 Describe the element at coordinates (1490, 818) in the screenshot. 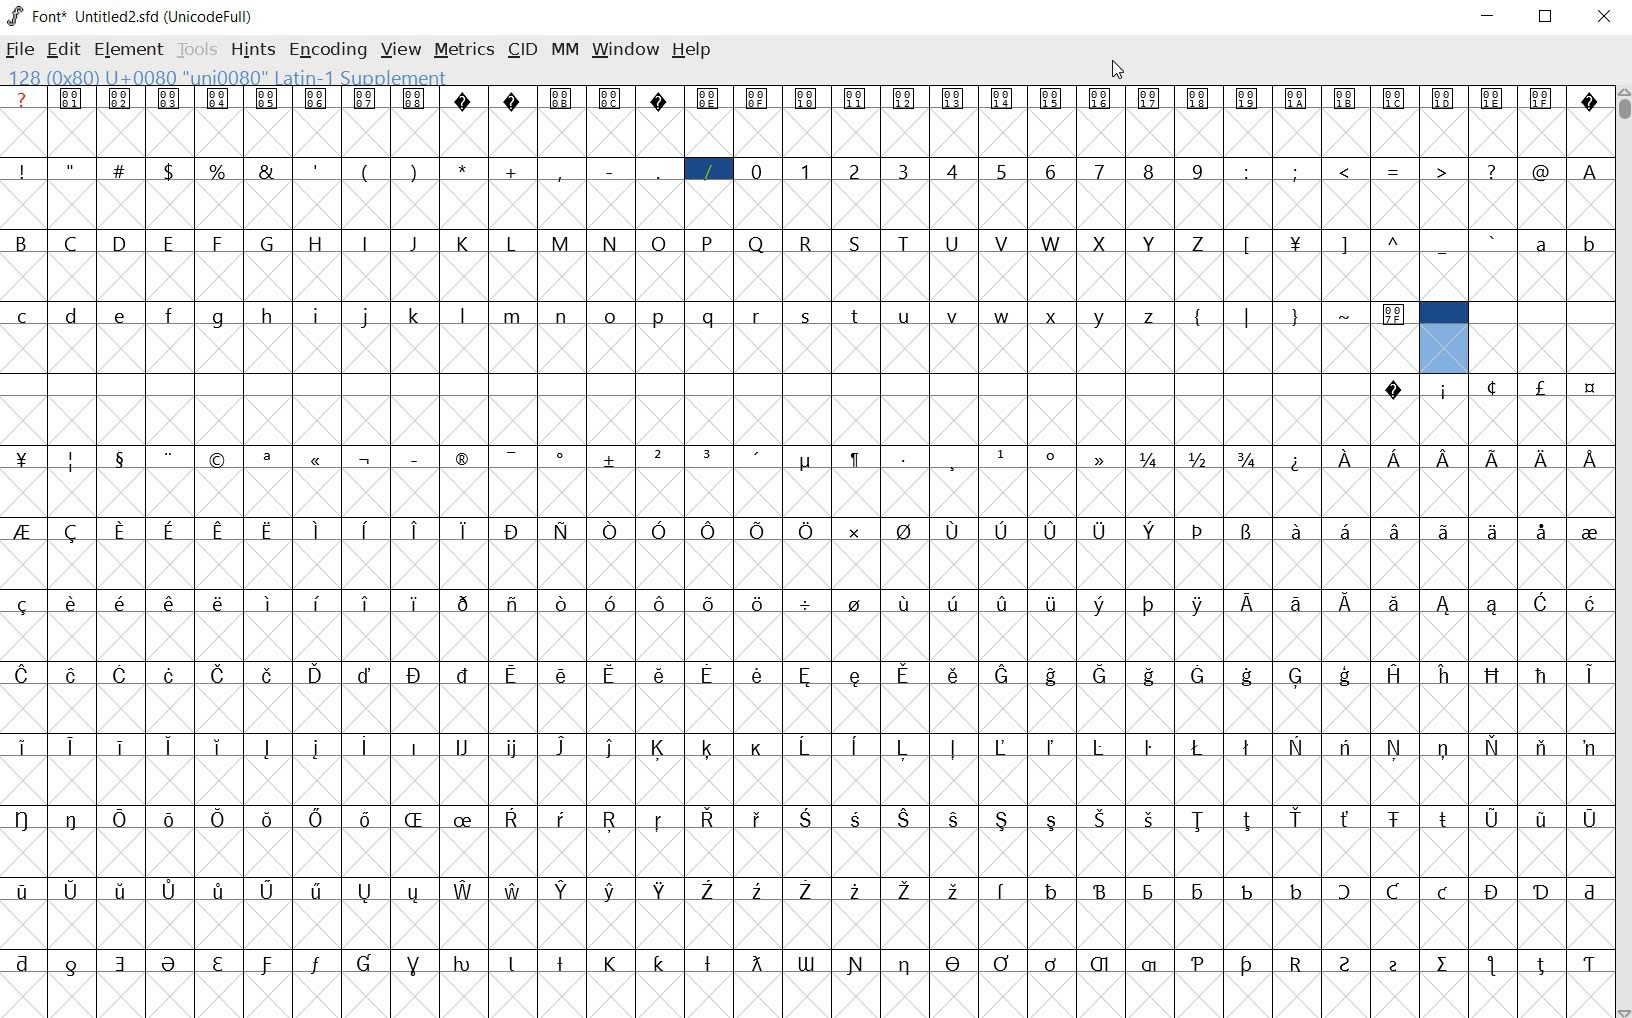

I see `` at that location.